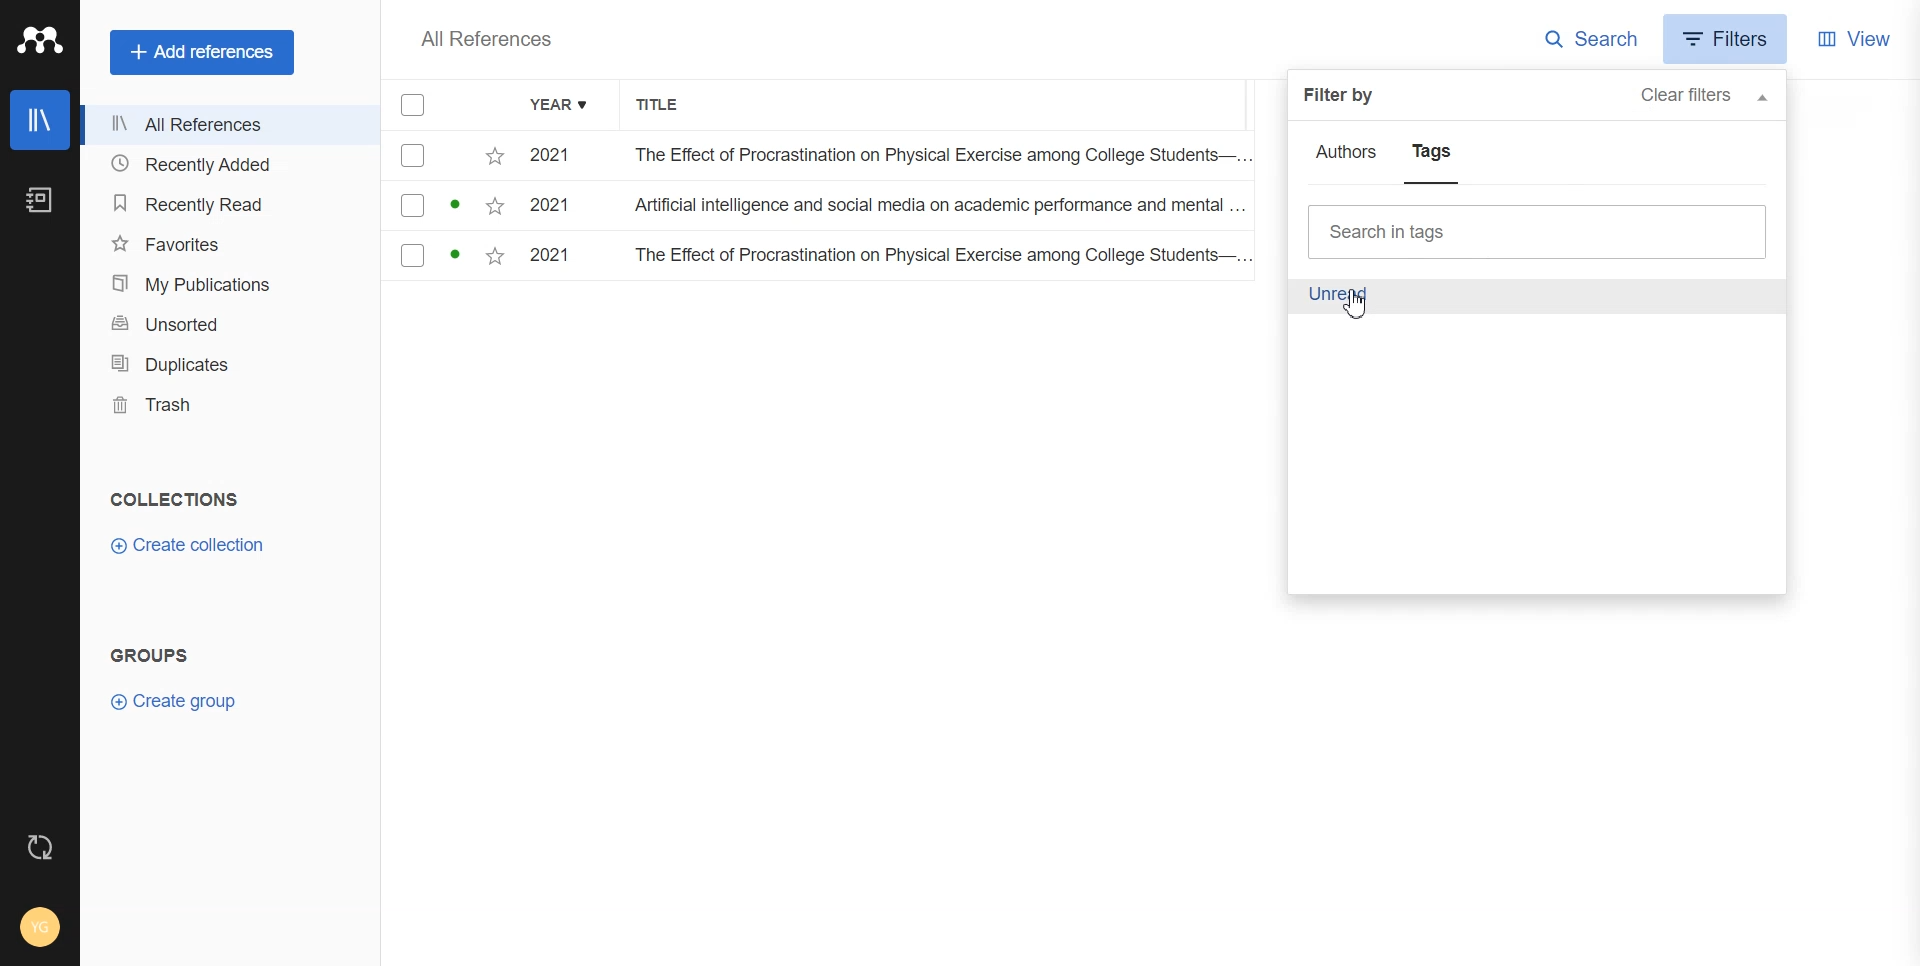  What do you see at coordinates (148, 653) in the screenshot?
I see `GROUPS` at bounding box center [148, 653].